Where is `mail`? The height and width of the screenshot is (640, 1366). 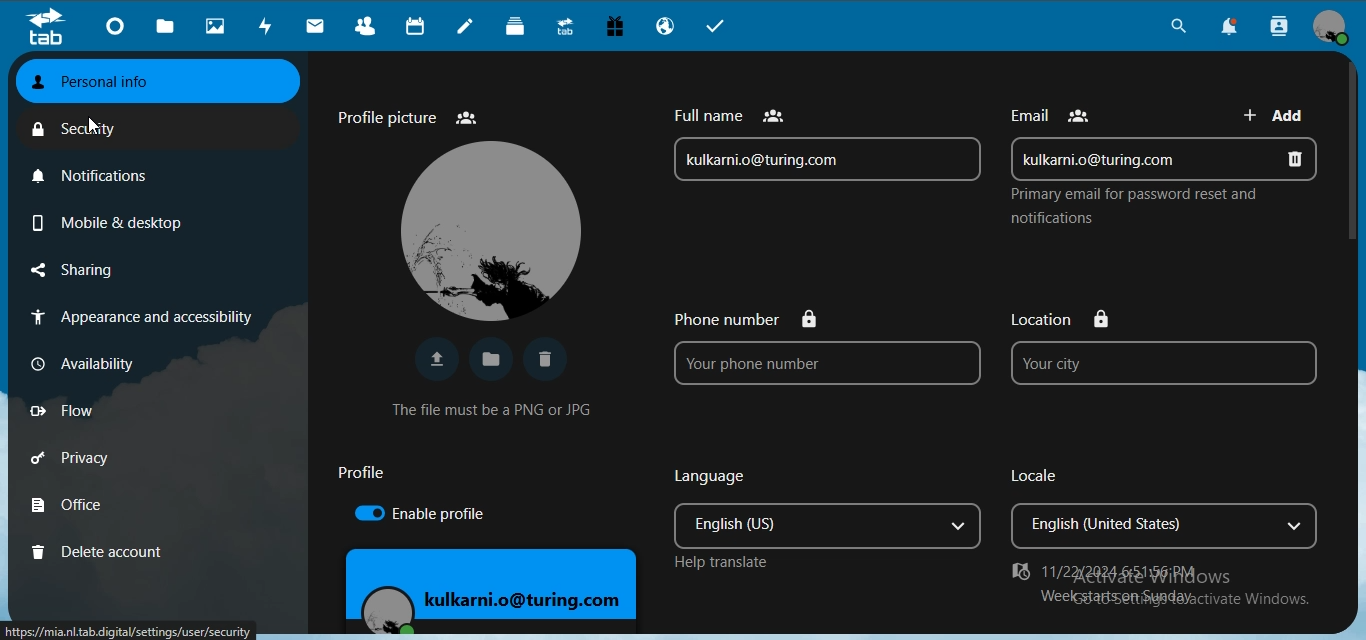 mail is located at coordinates (316, 27).